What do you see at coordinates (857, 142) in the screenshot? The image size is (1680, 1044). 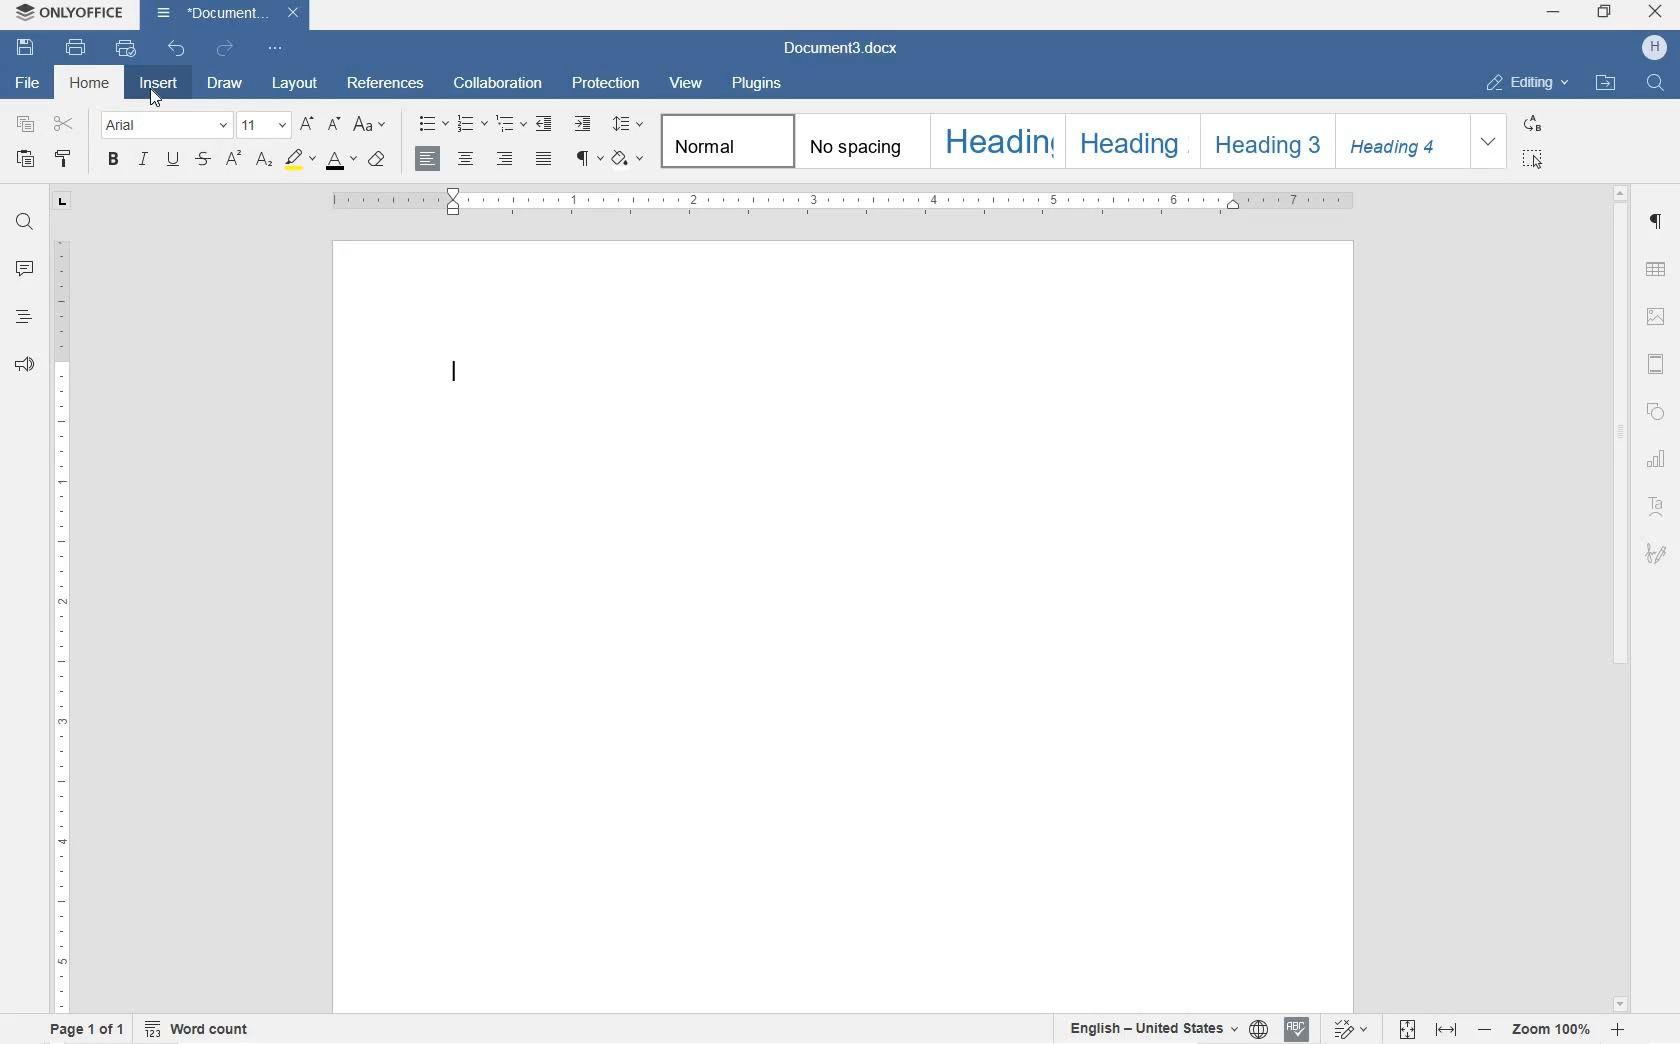 I see `NO SPACING` at bounding box center [857, 142].